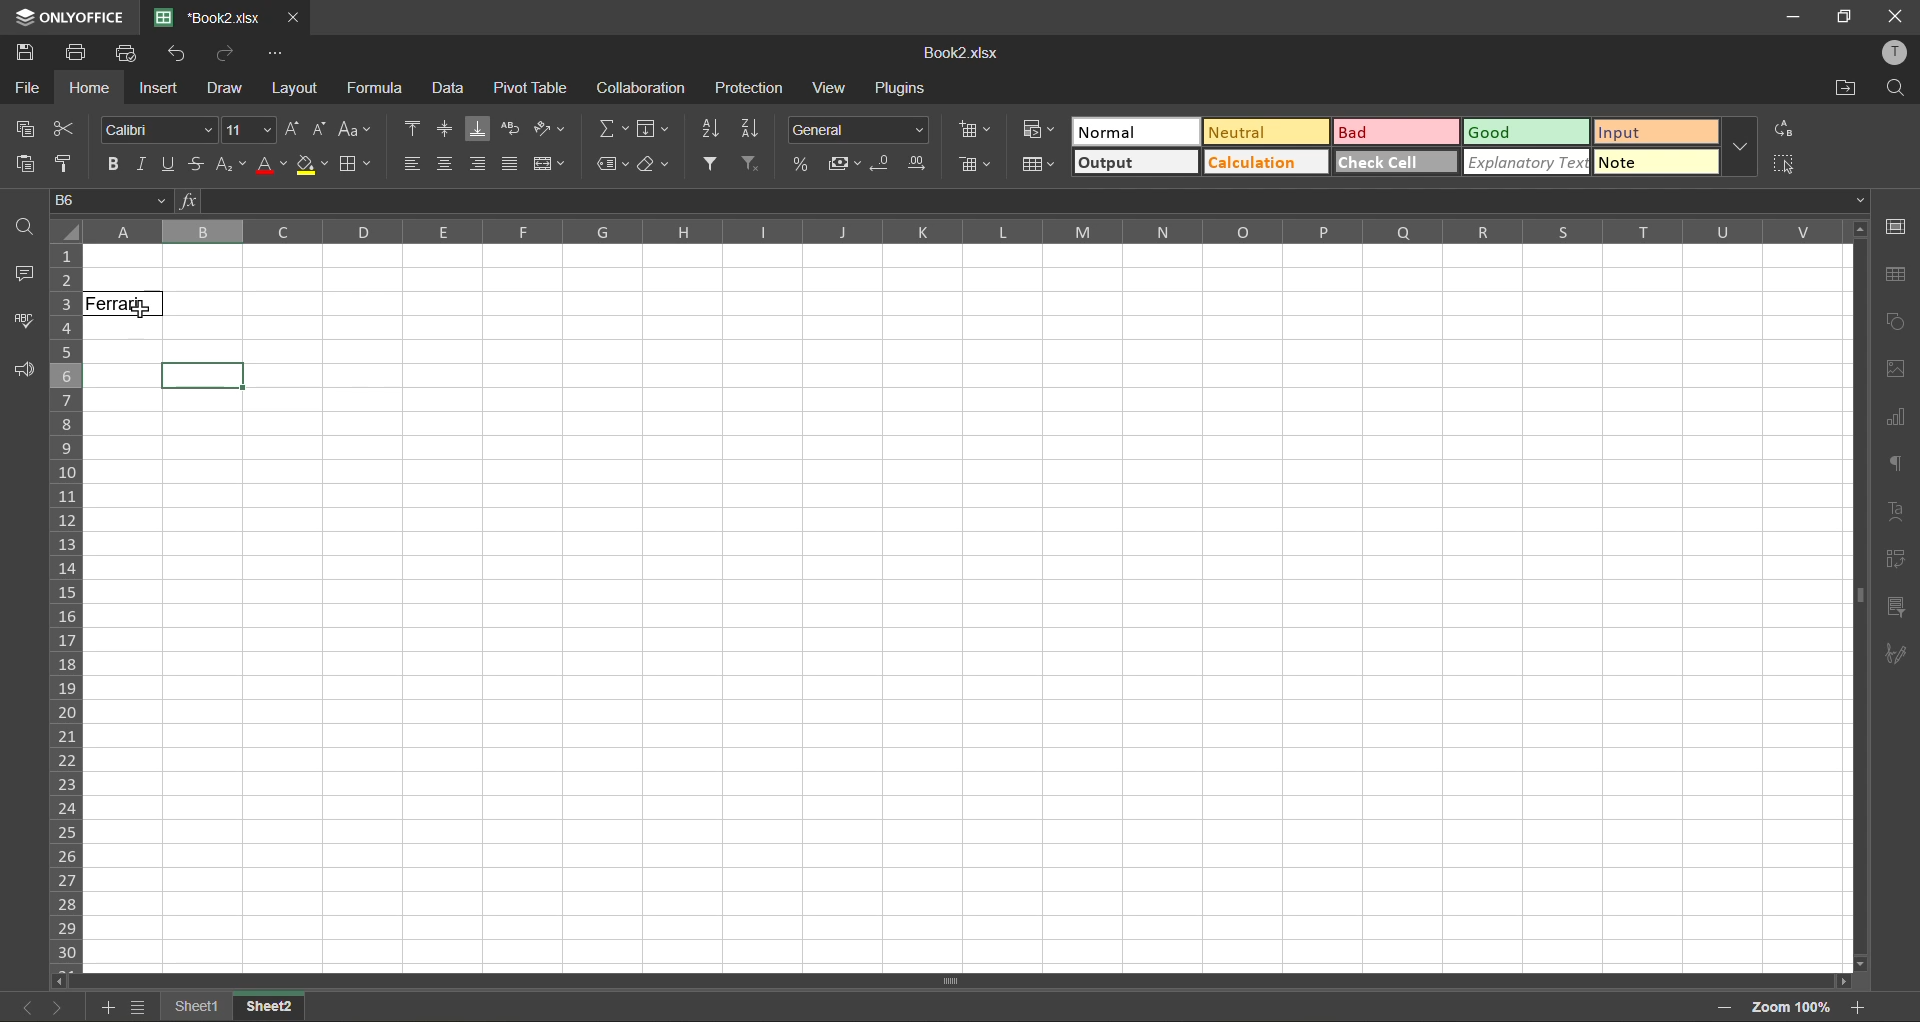 The height and width of the screenshot is (1022, 1920). Describe the element at coordinates (155, 128) in the screenshot. I see `font style` at that location.